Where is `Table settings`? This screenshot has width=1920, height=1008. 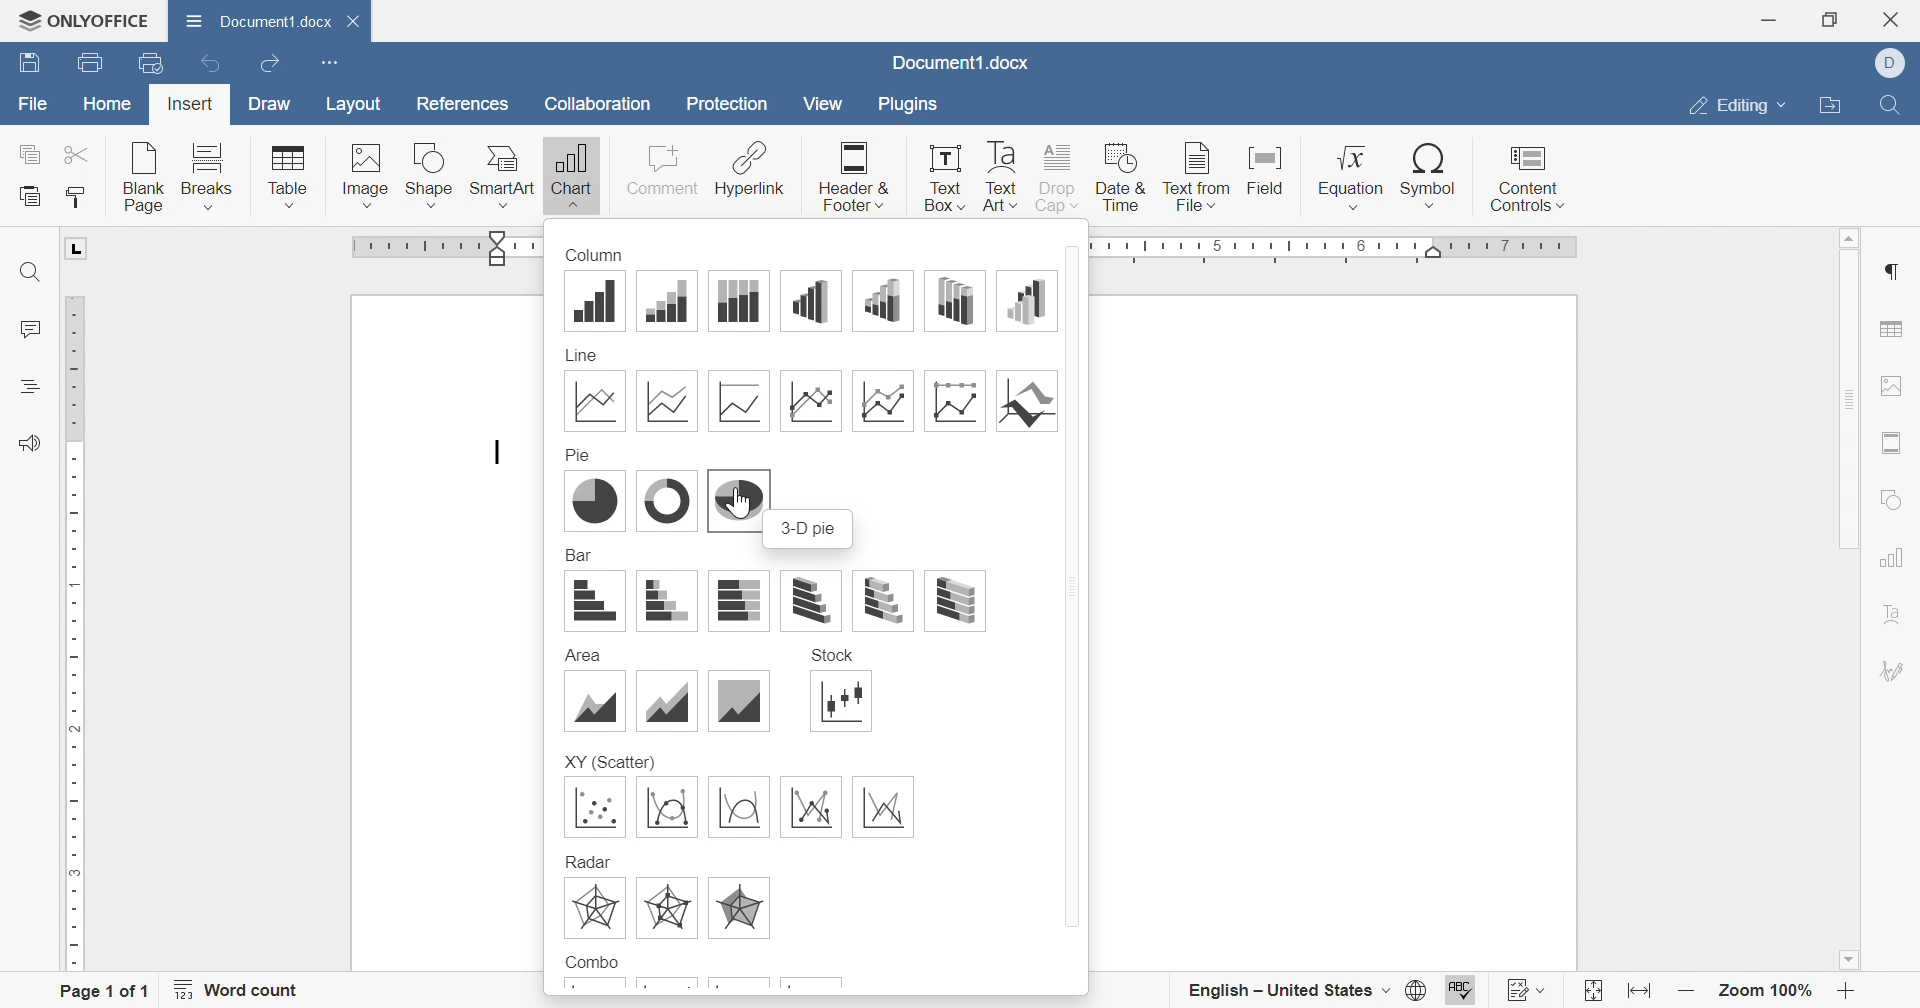 Table settings is located at coordinates (1896, 326).